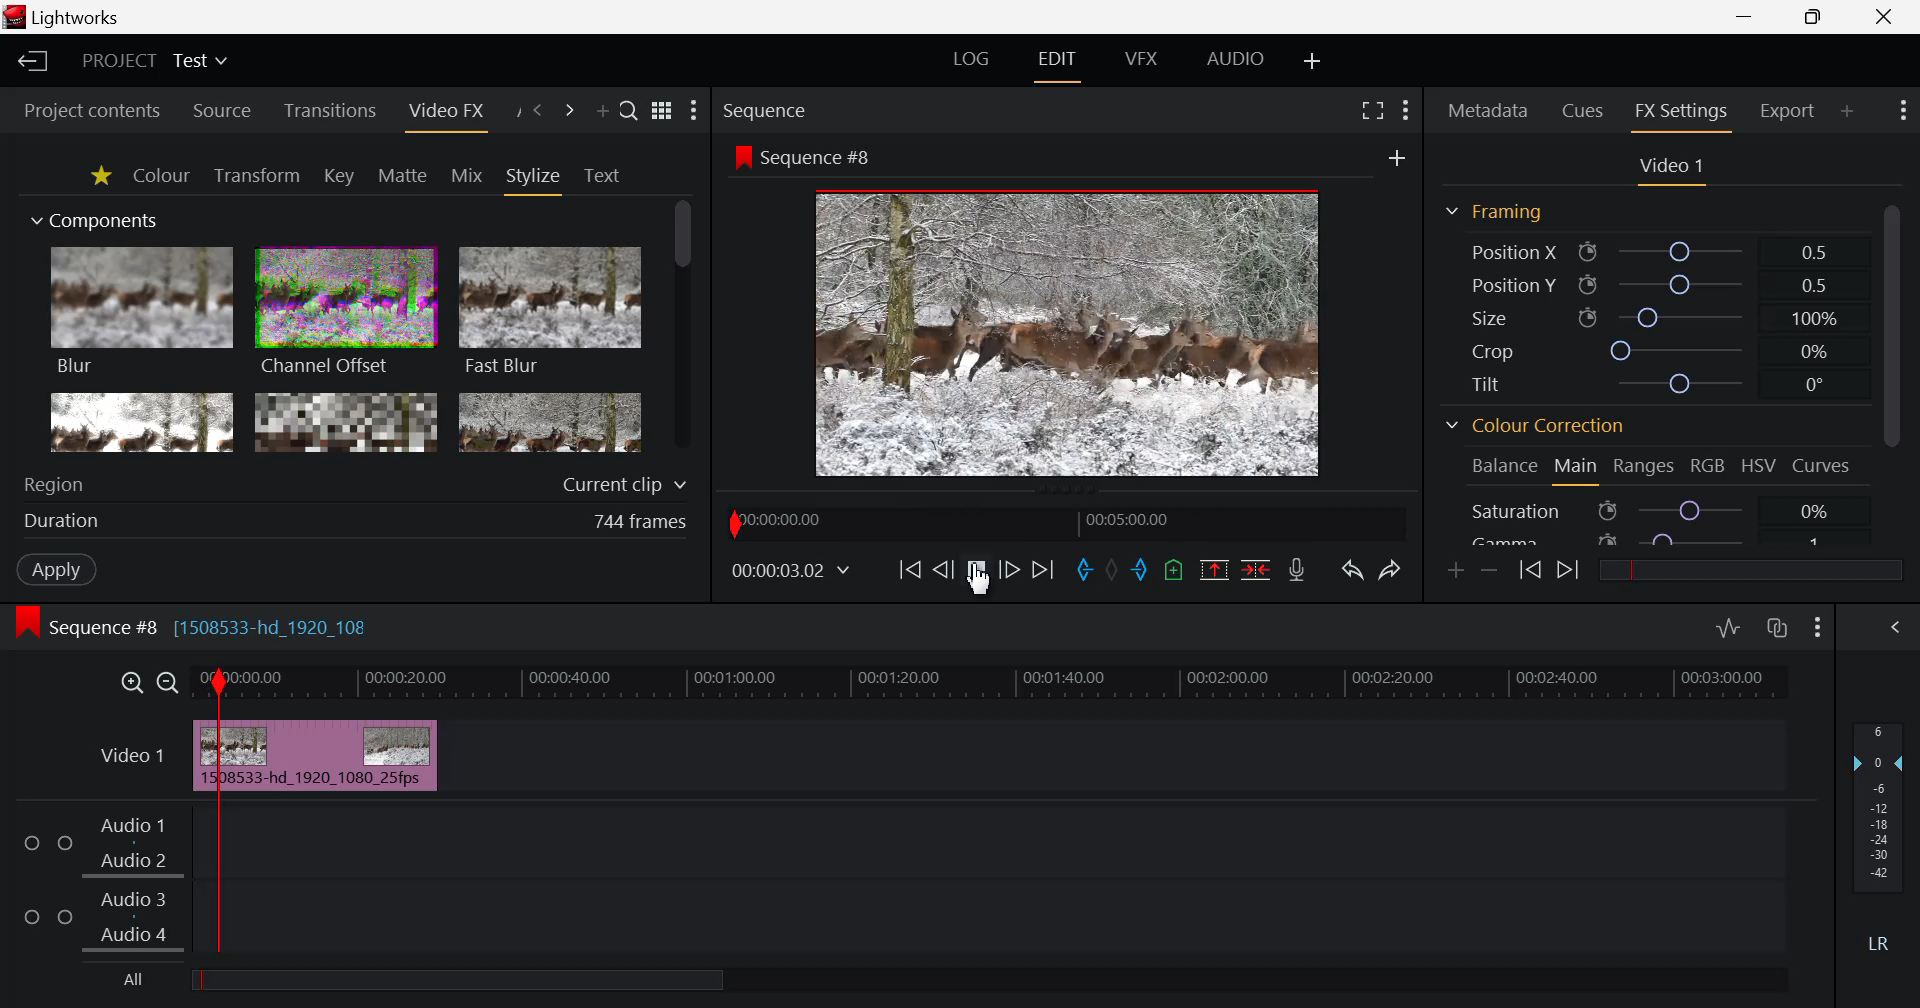  Describe the element at coordinates (1818, 630) in the screenshot. I see `Show Settings` at that location.